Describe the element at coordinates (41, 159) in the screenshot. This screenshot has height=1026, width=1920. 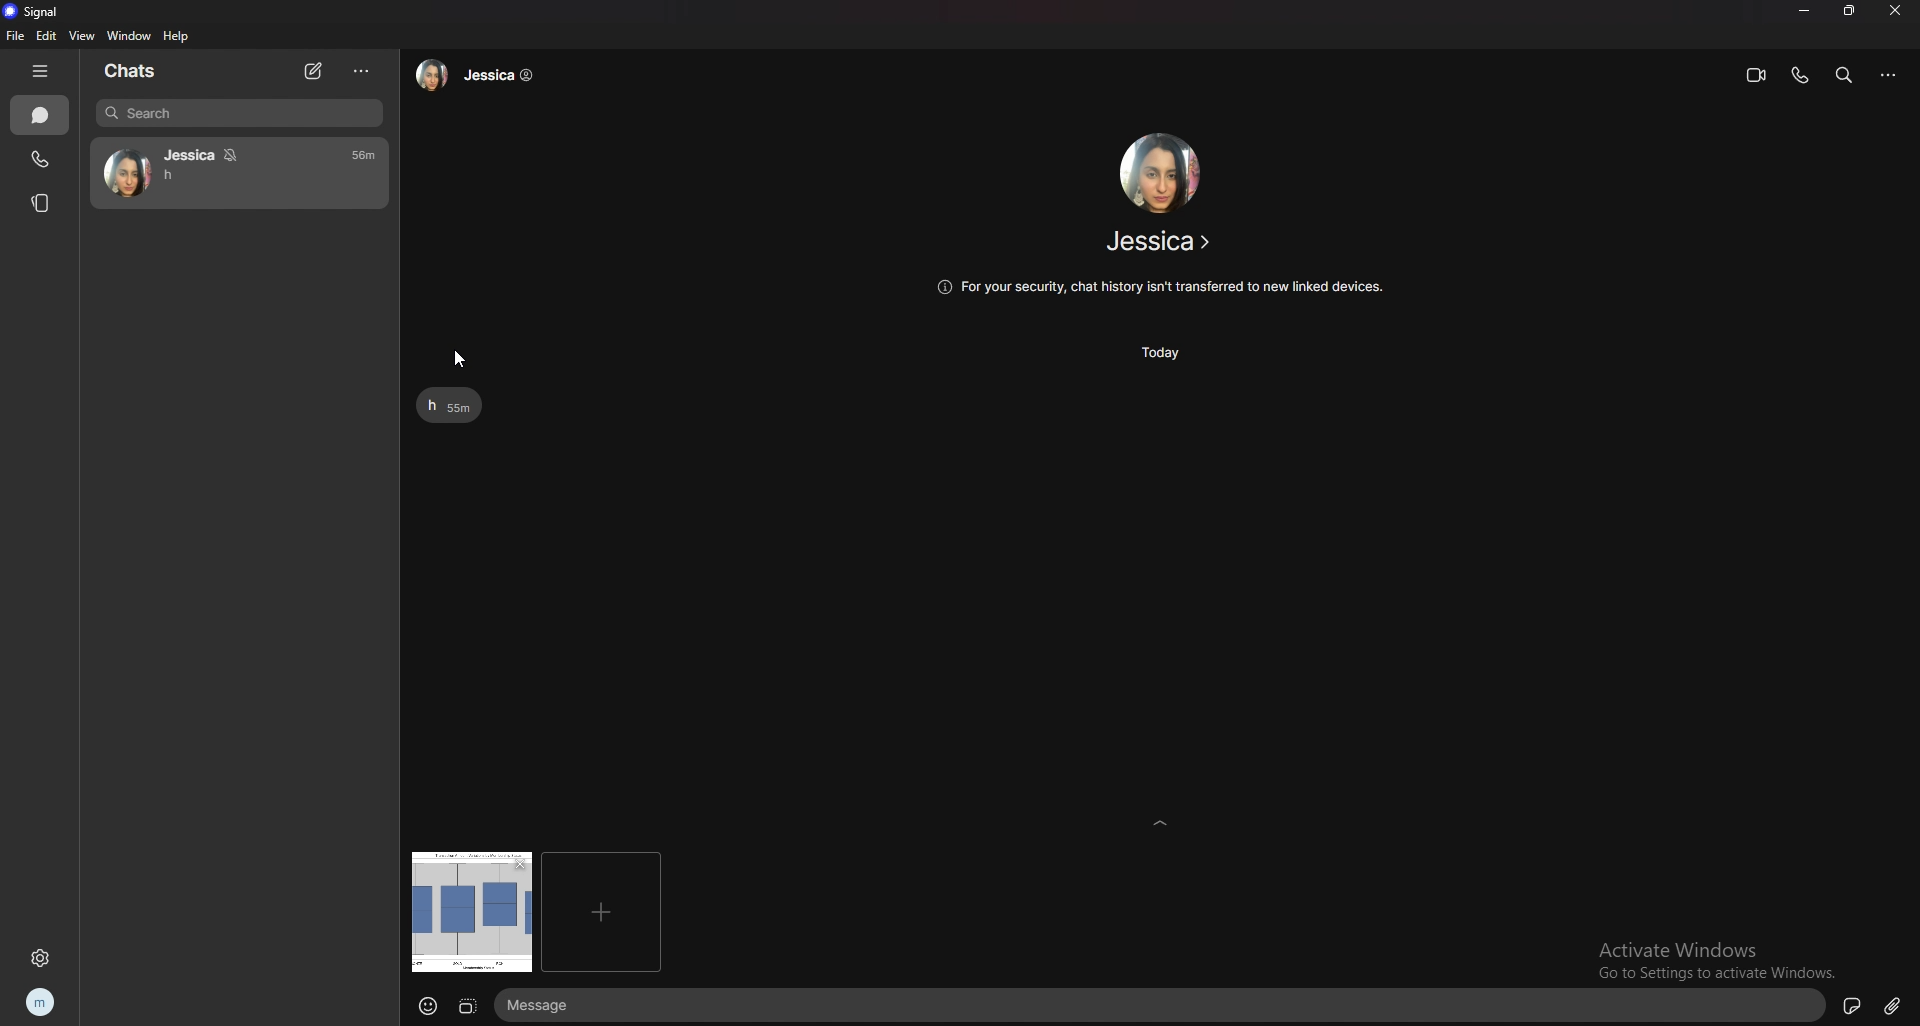
I see `calls` at that location.